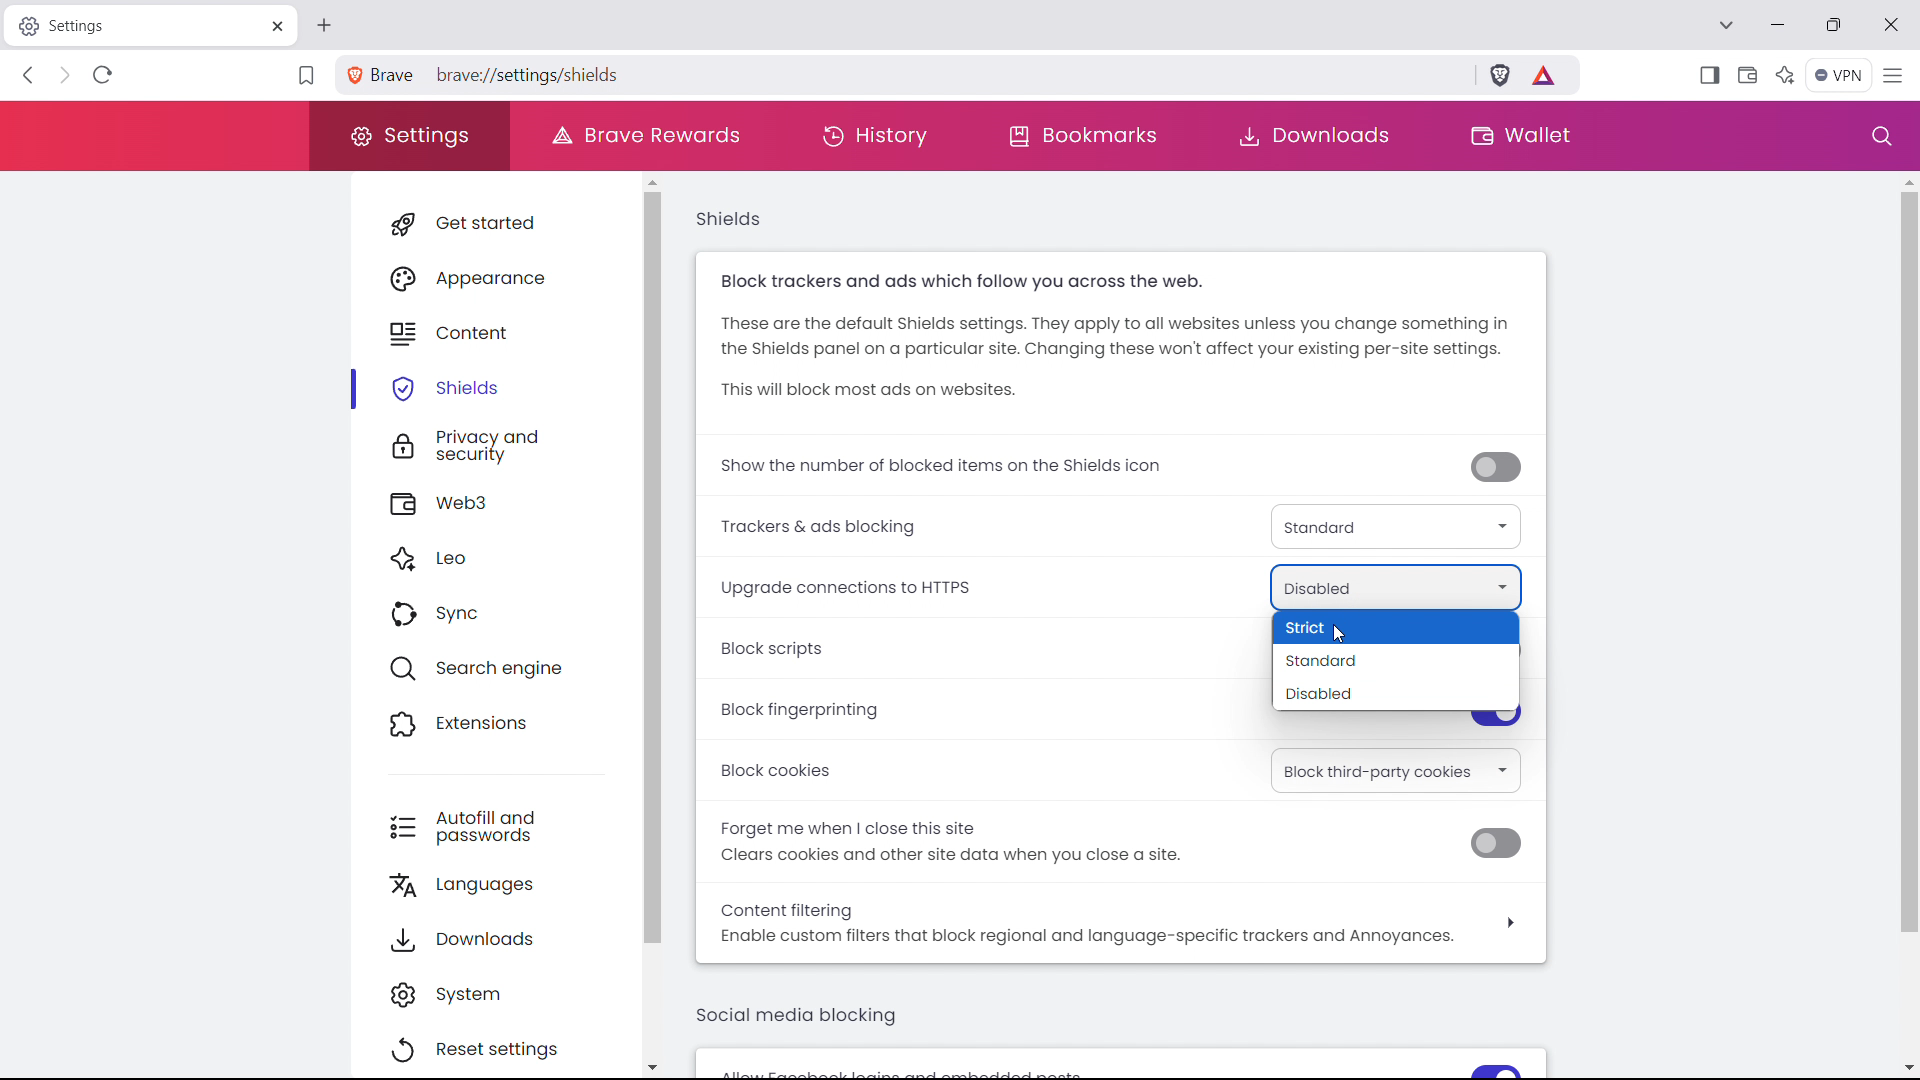 Image resolution: width=1920 pixels, height=1080 pixels. I want to click on privacy and security, so click(506, 444).